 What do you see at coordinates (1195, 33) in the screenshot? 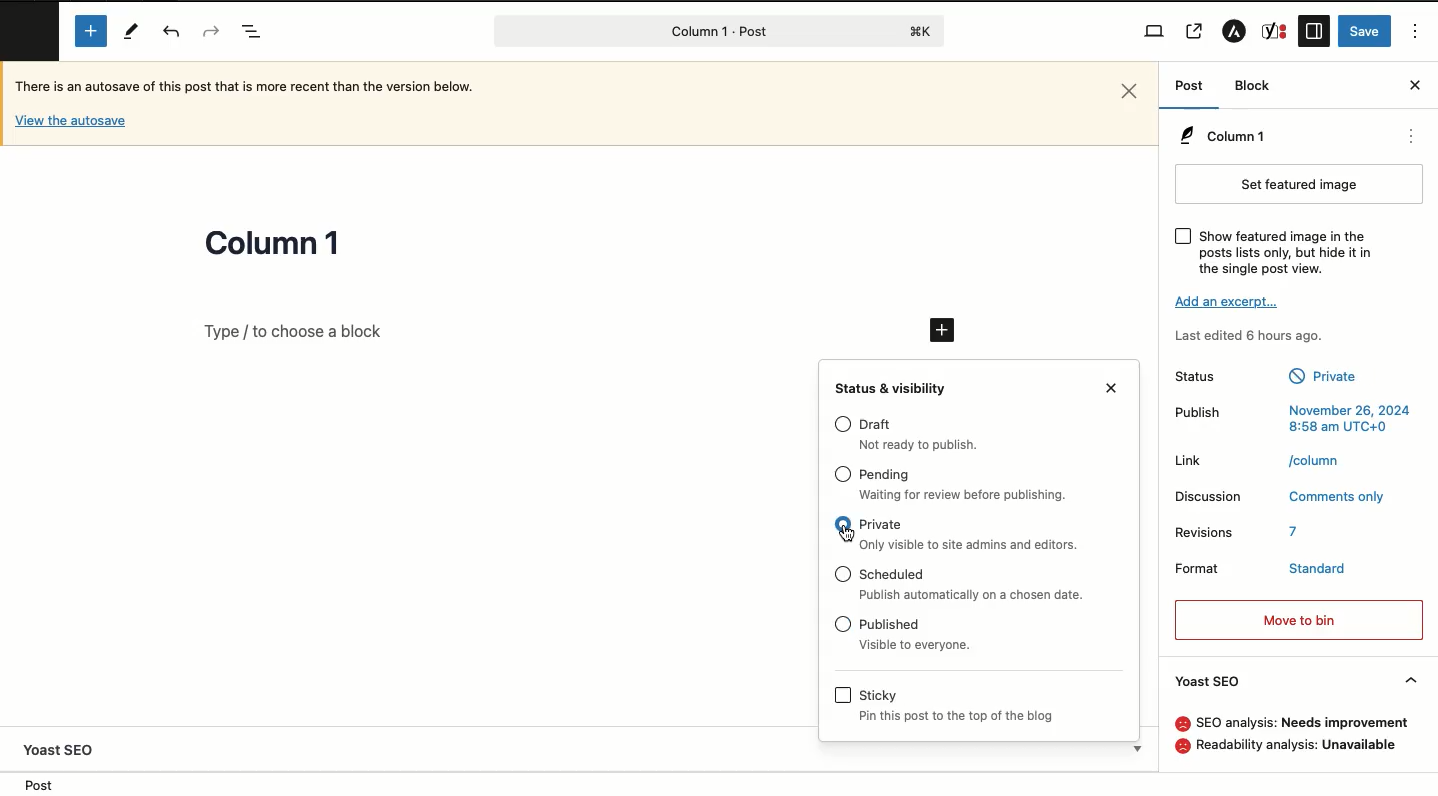
I see `View post` at bounding box center [1195, 33].